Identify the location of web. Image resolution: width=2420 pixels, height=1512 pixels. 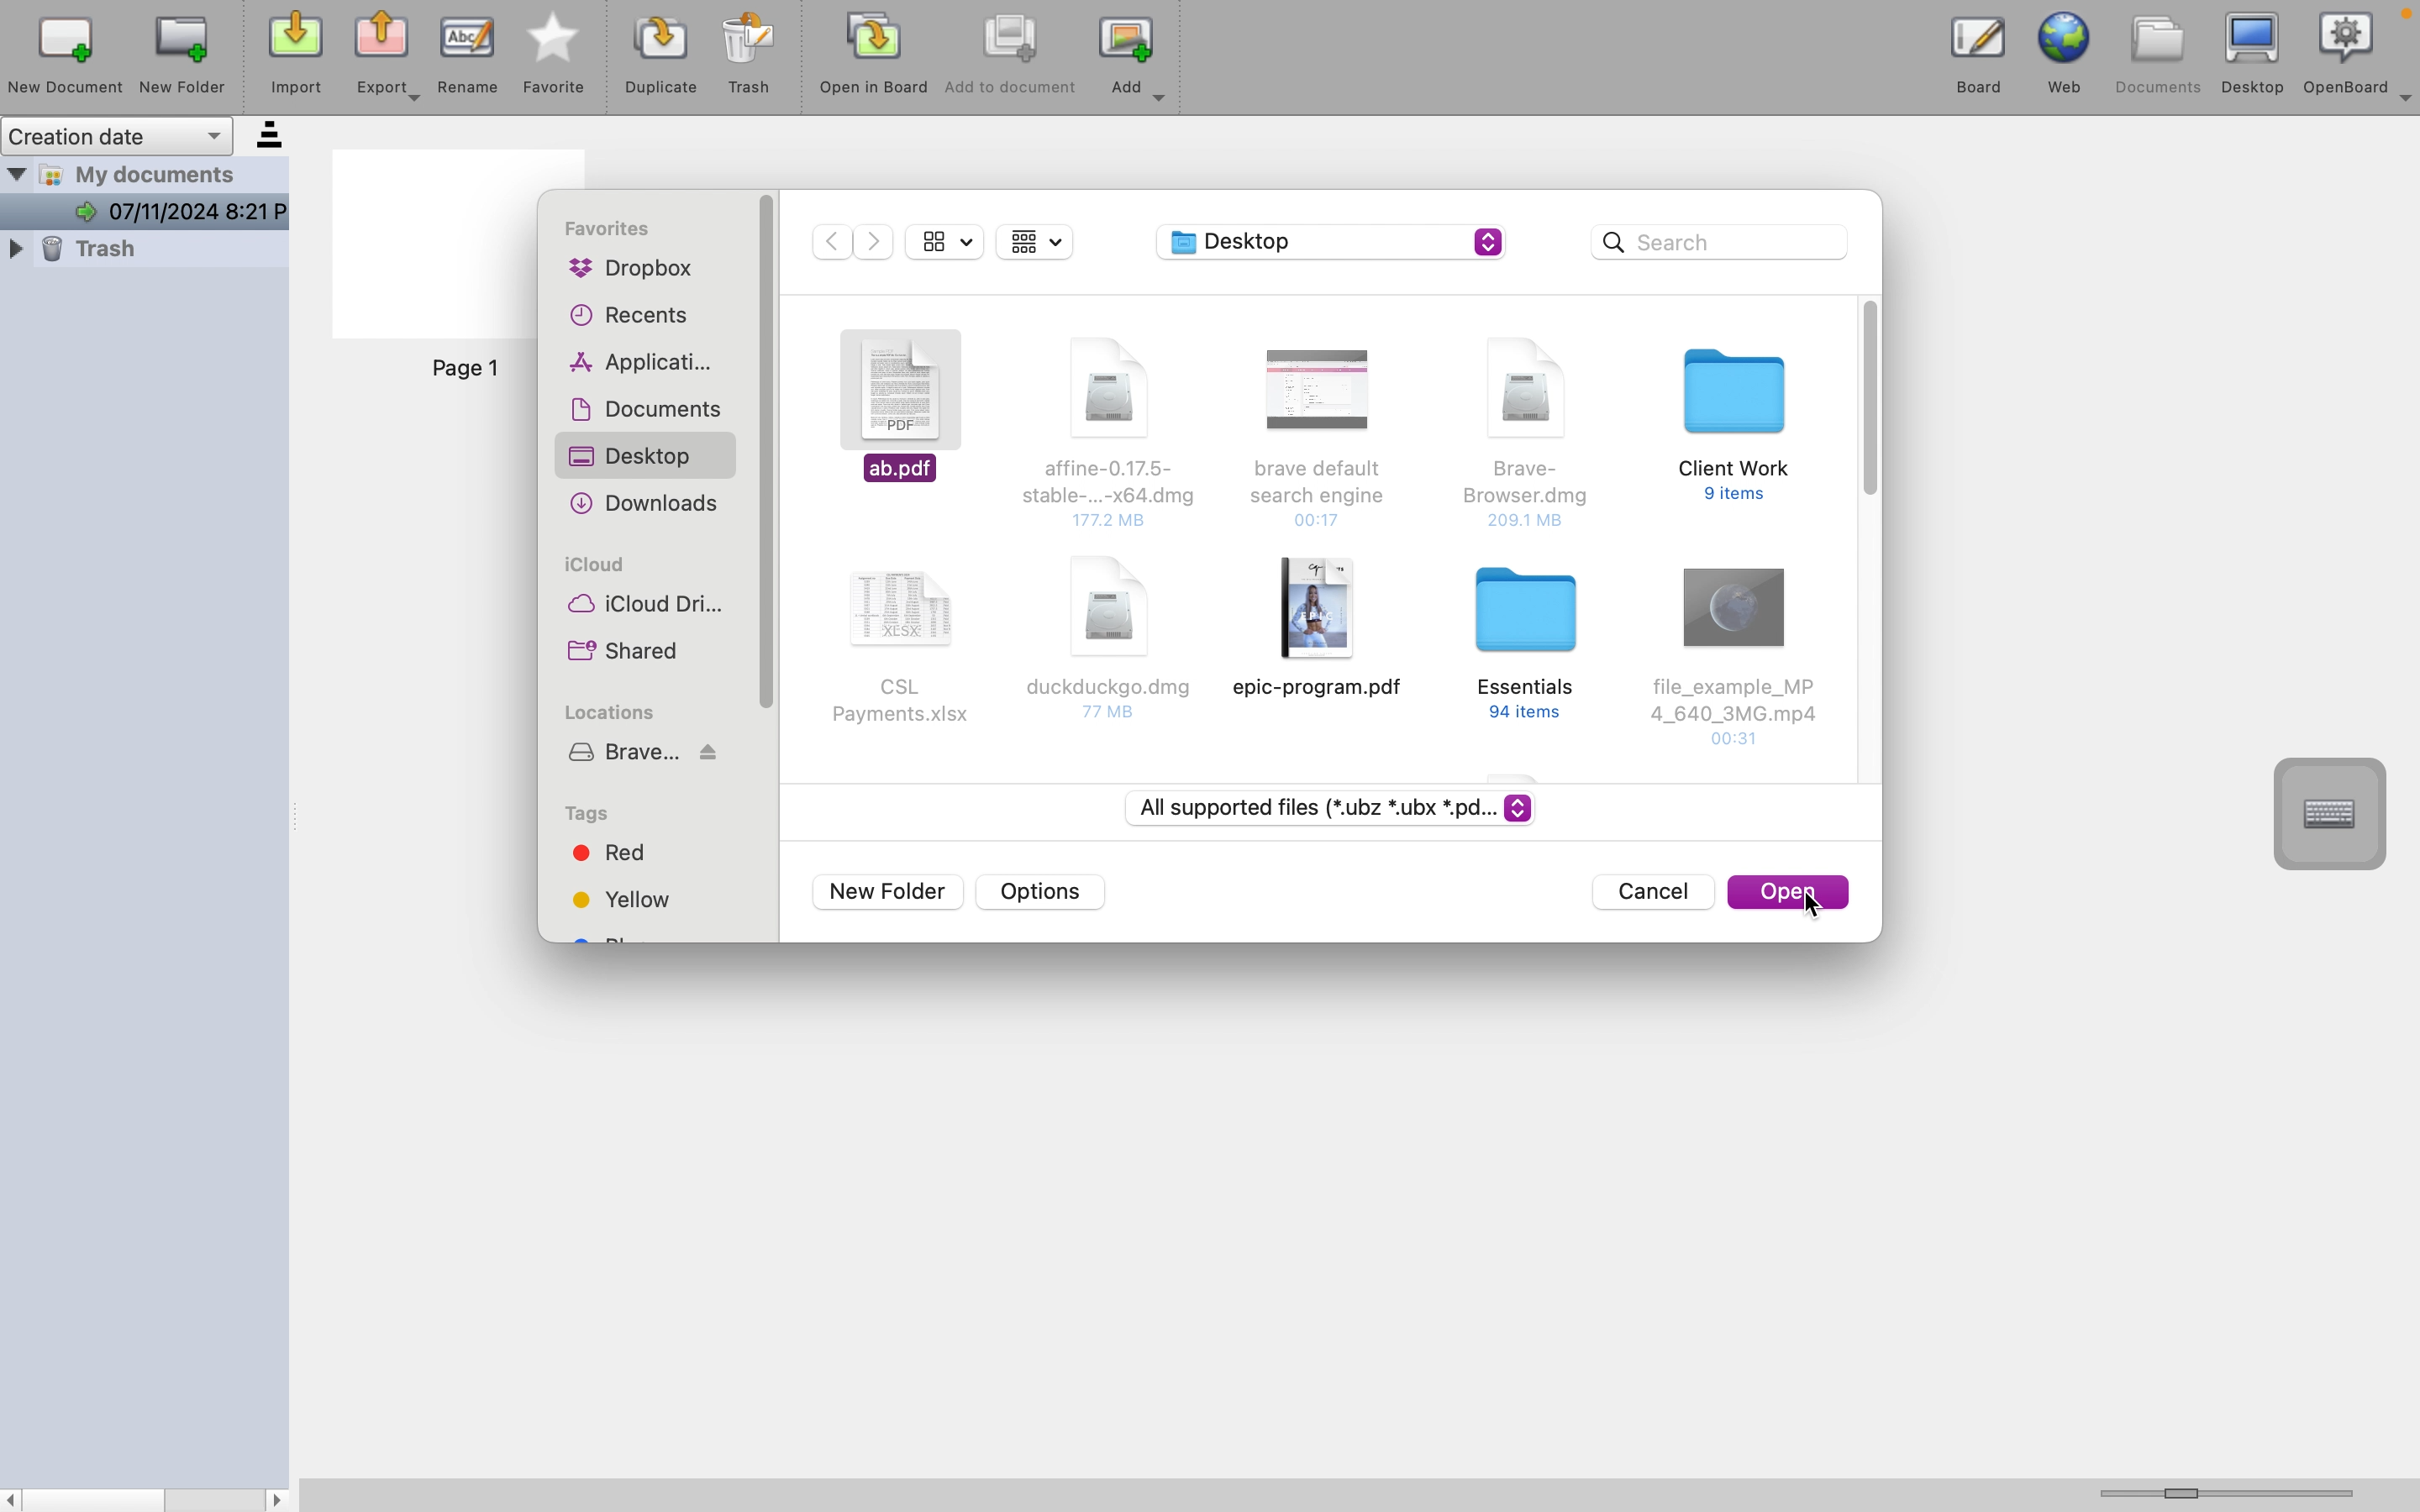
(2069, 51).